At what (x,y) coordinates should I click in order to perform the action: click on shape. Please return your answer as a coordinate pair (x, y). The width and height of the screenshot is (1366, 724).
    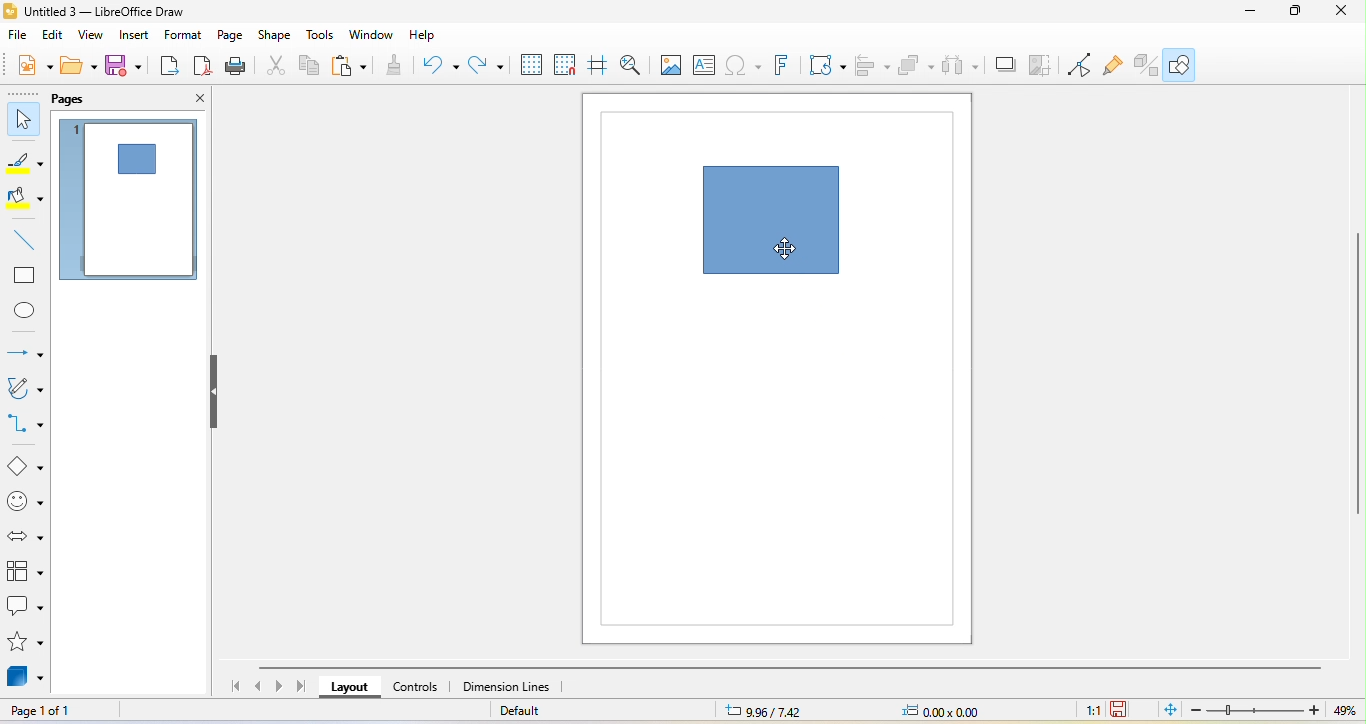
    Looking at the image, I should click on (279, 36).